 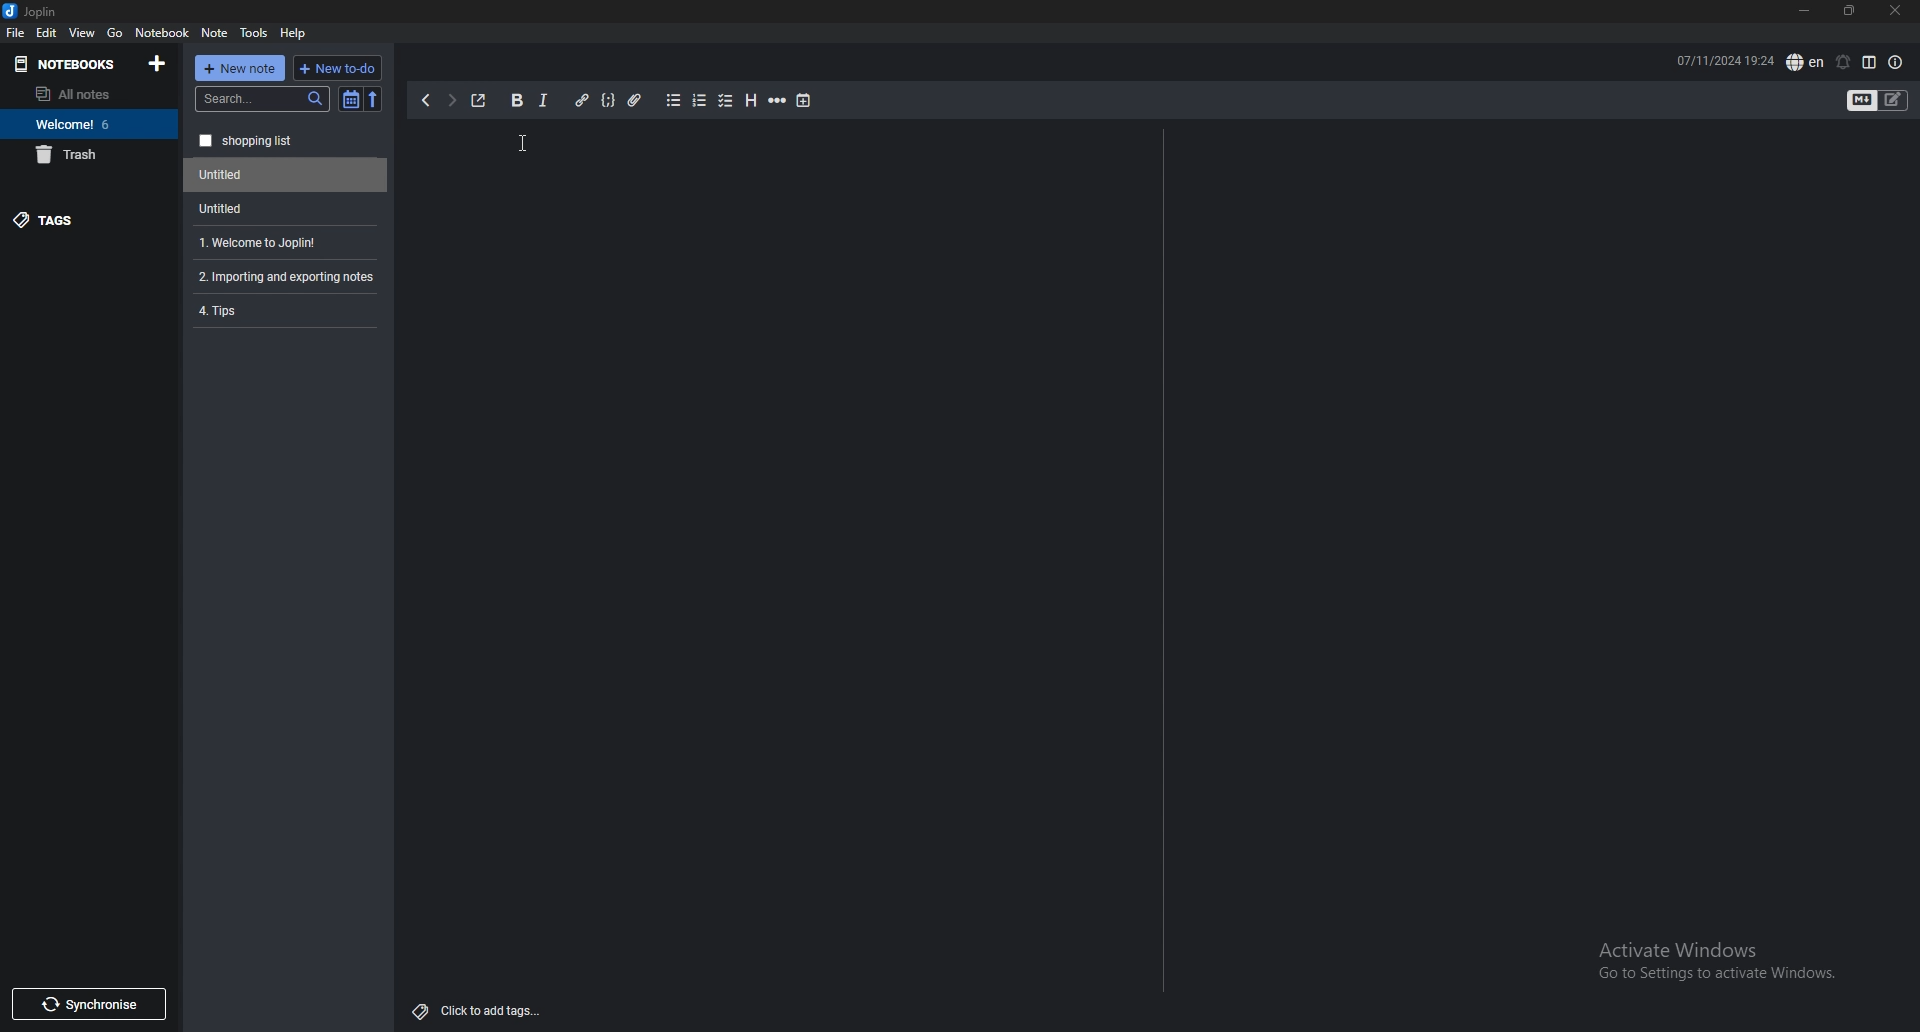 I want to click on note, so click(x=215, y=33).